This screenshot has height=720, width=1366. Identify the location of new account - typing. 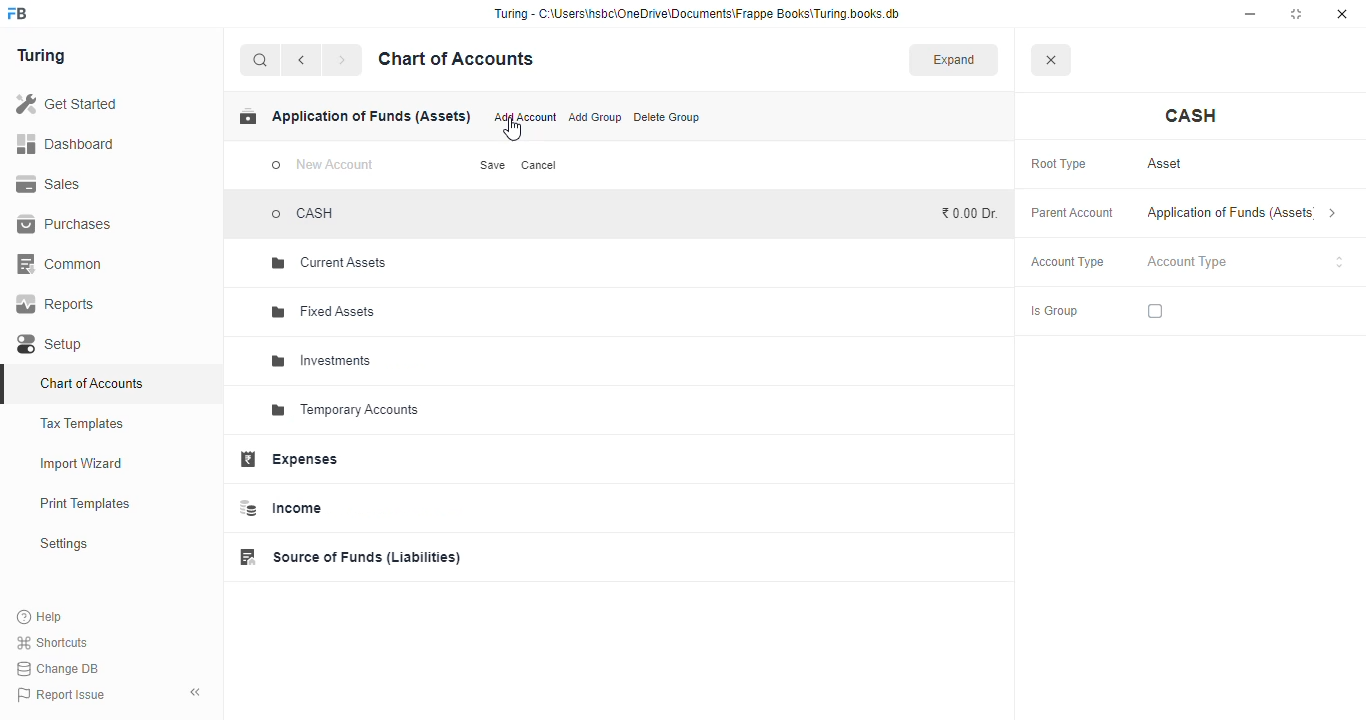
(322, 165).